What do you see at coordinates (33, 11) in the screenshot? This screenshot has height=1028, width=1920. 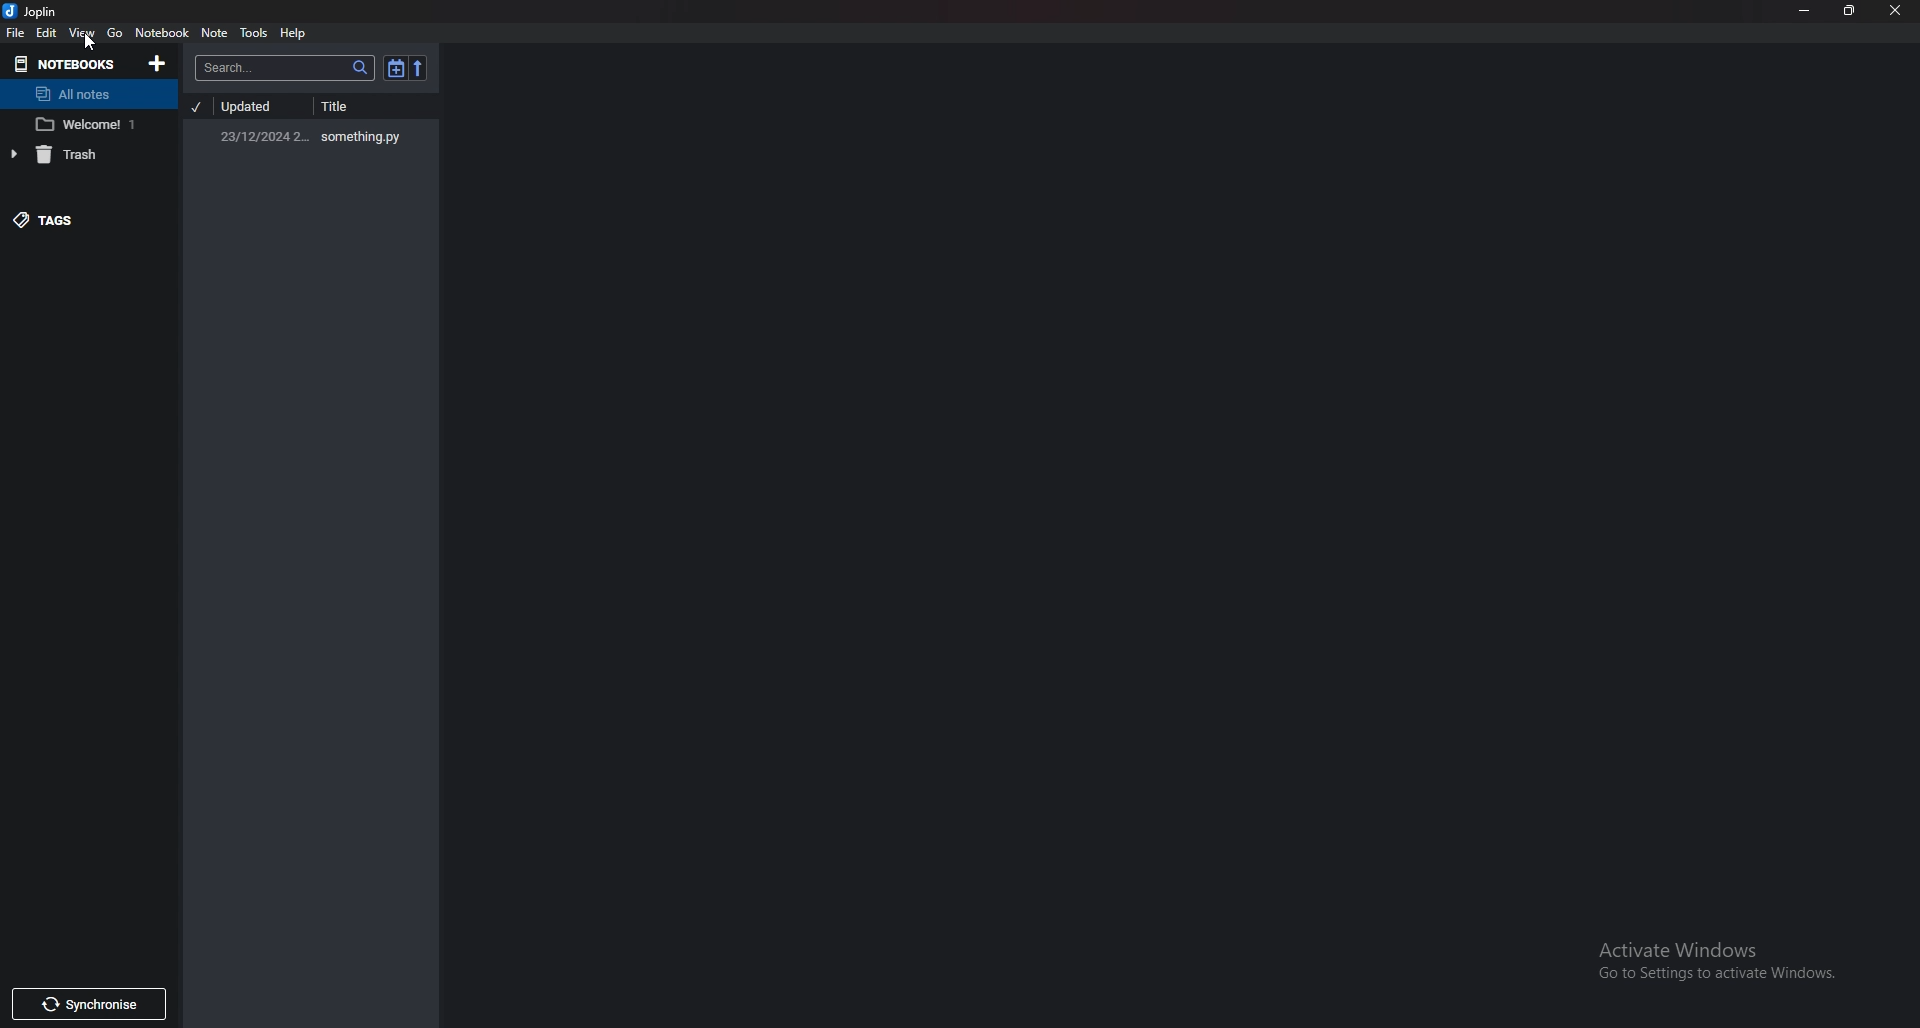 I see `joplin` at bounding box center [33, 11].